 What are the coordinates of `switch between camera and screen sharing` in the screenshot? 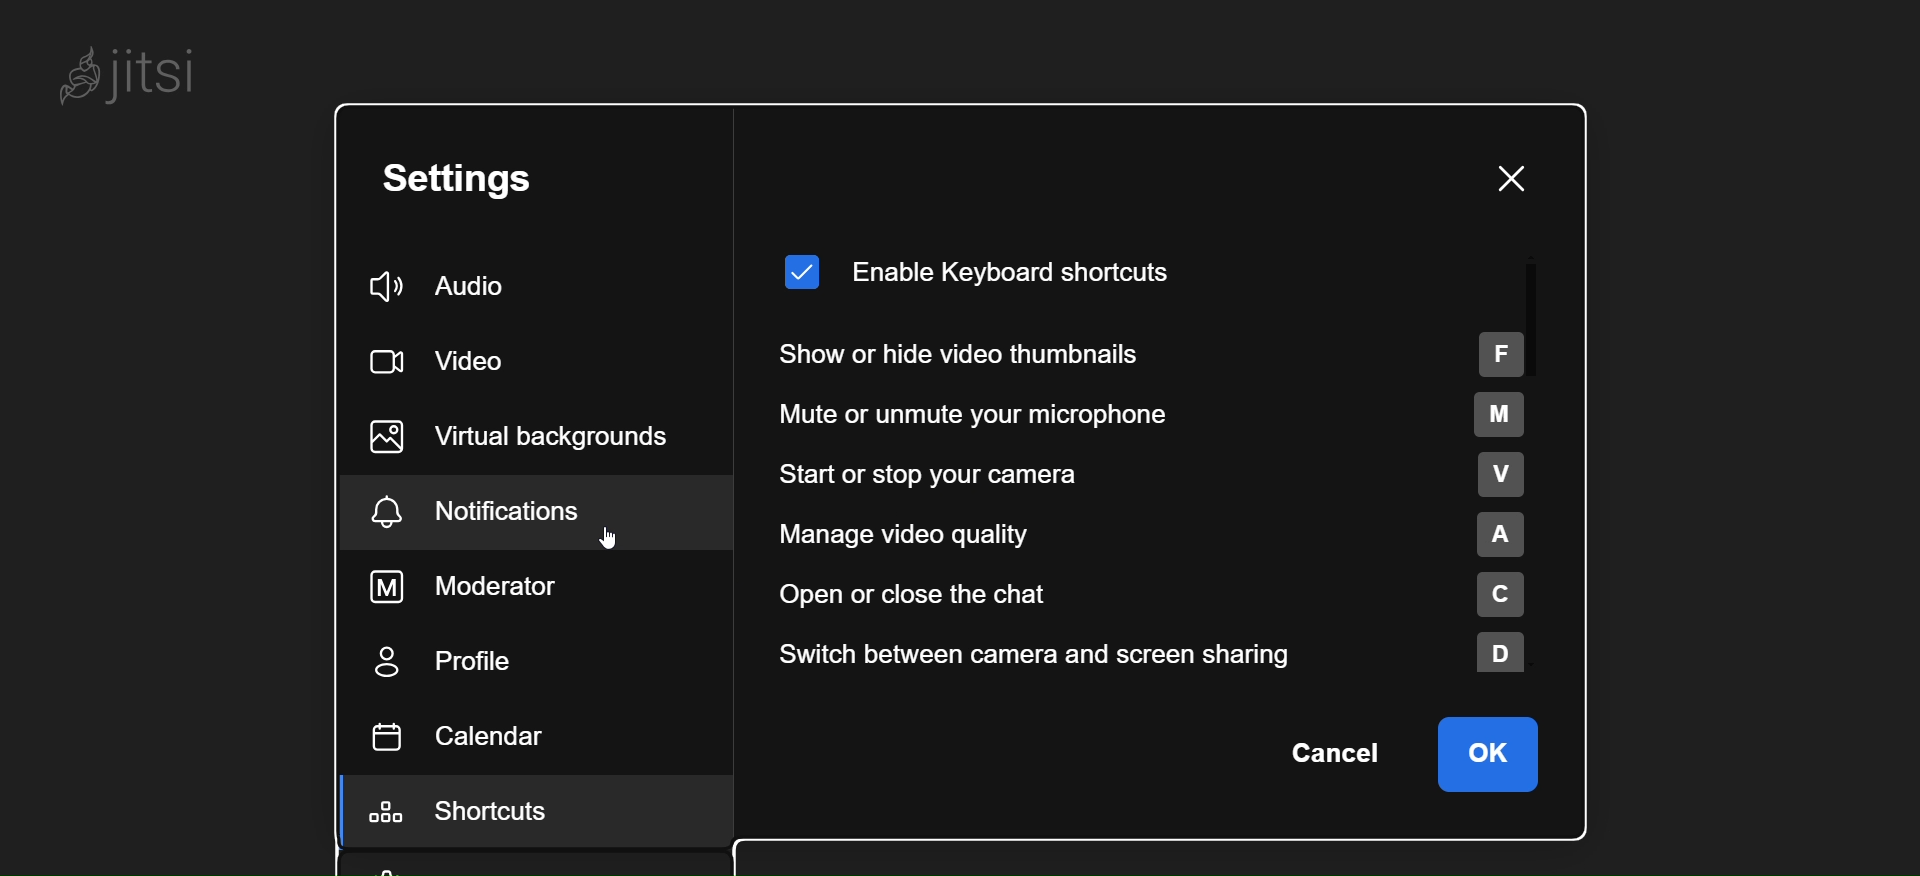 It's located at (1151, 653).